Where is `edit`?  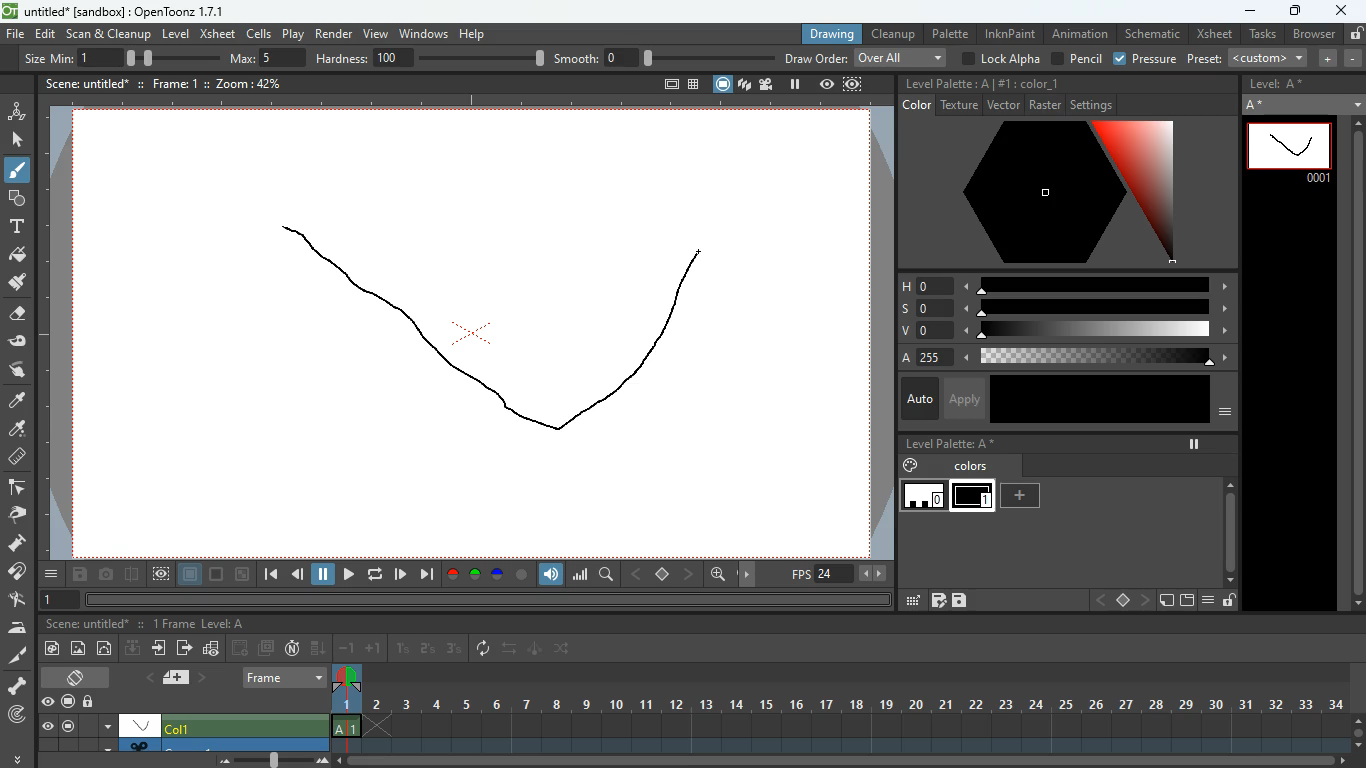
edit is located at coordinates (910, 601).